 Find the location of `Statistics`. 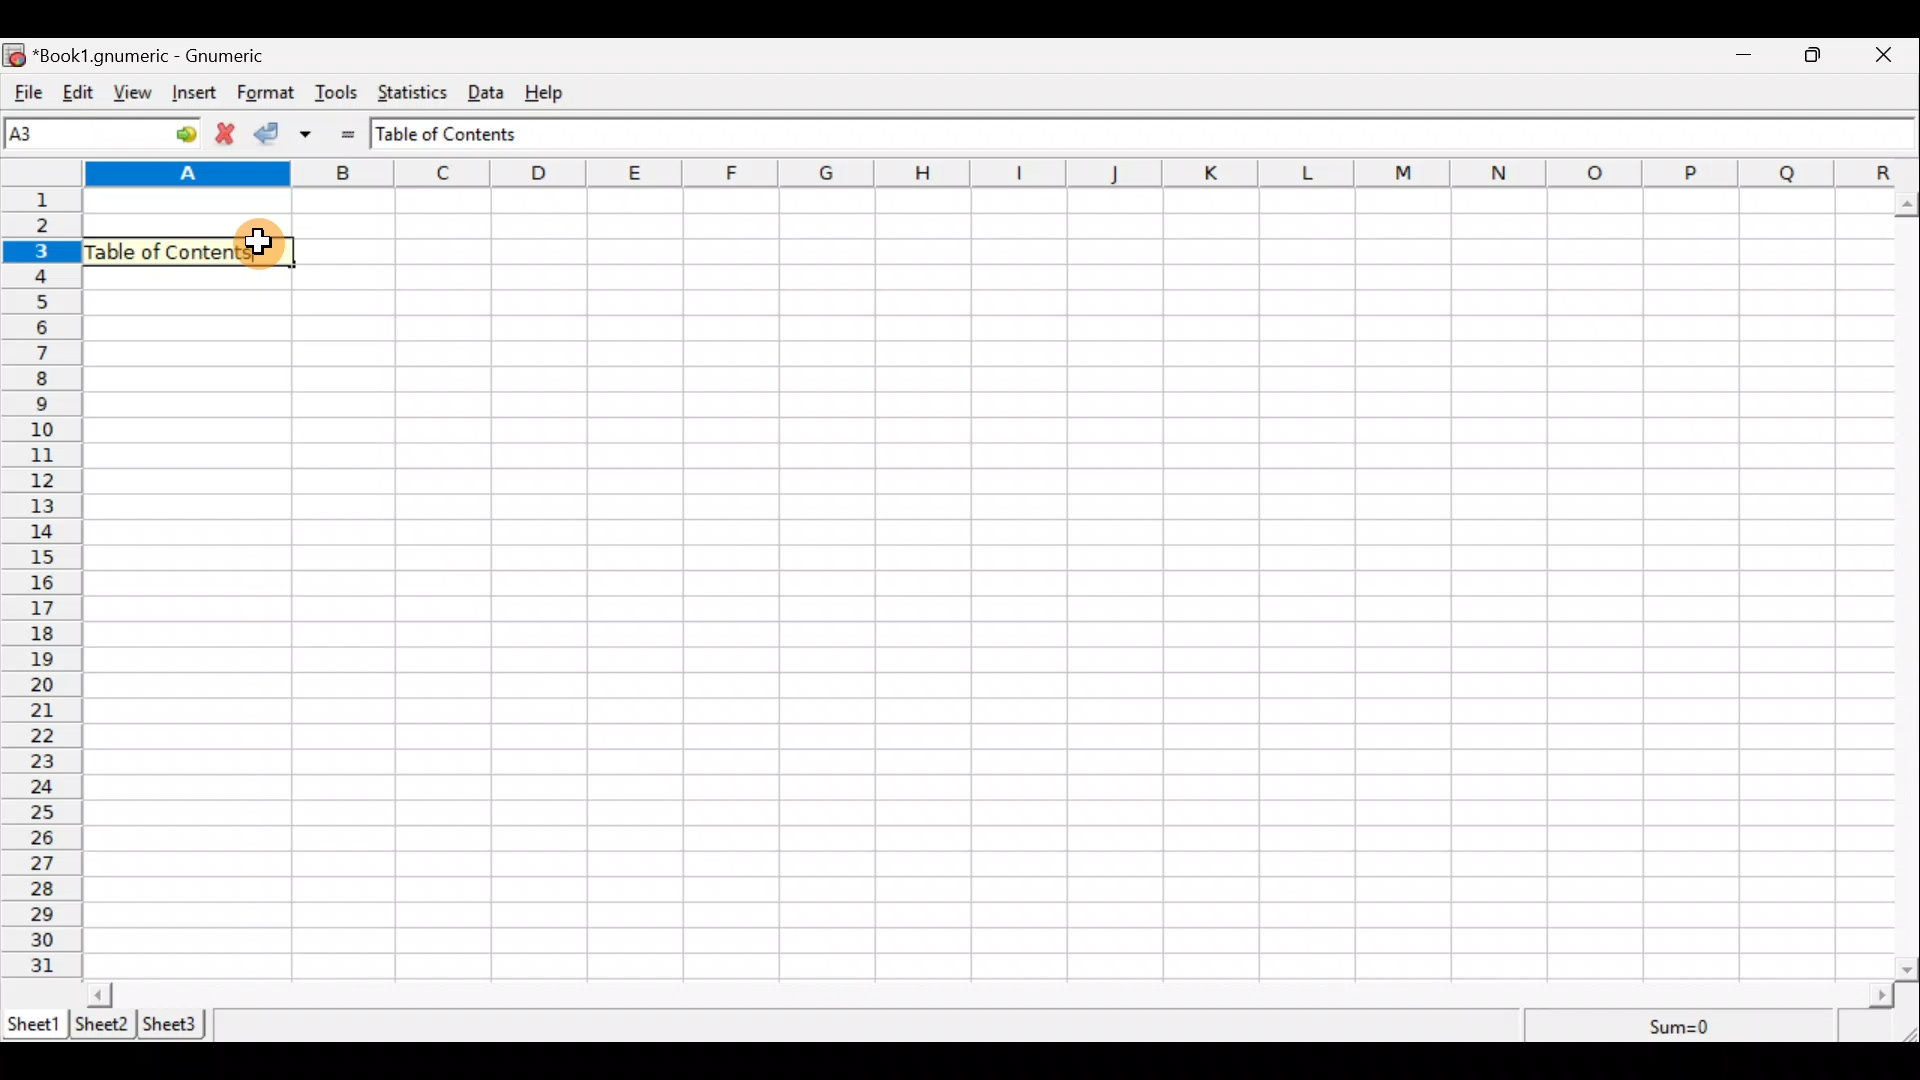

Statistics is located at coordinates (416, 95).